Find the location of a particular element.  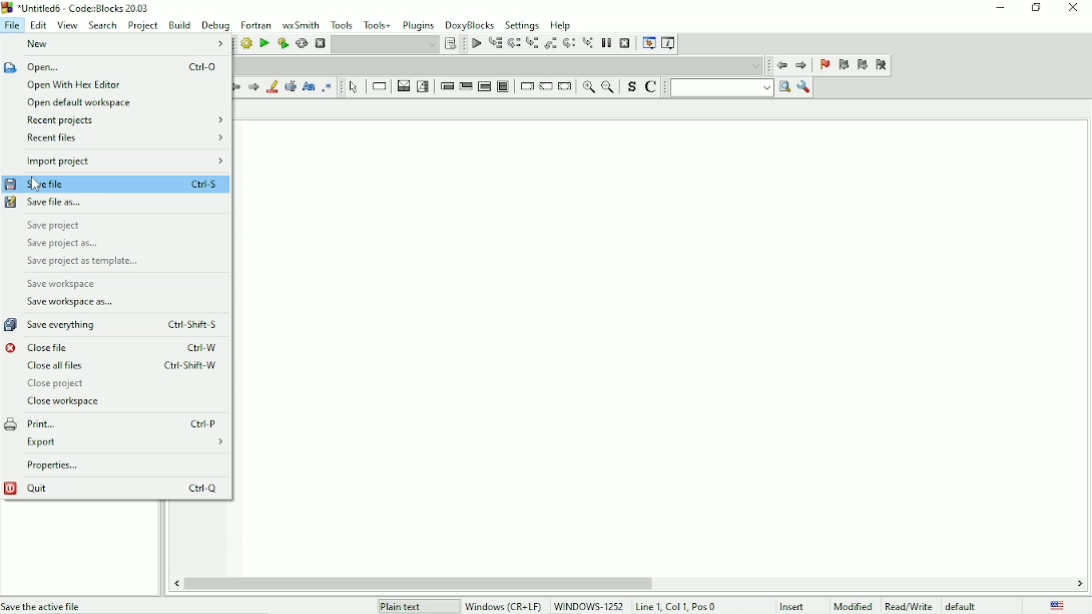

Jump forward is located at coordinates (802, 66).